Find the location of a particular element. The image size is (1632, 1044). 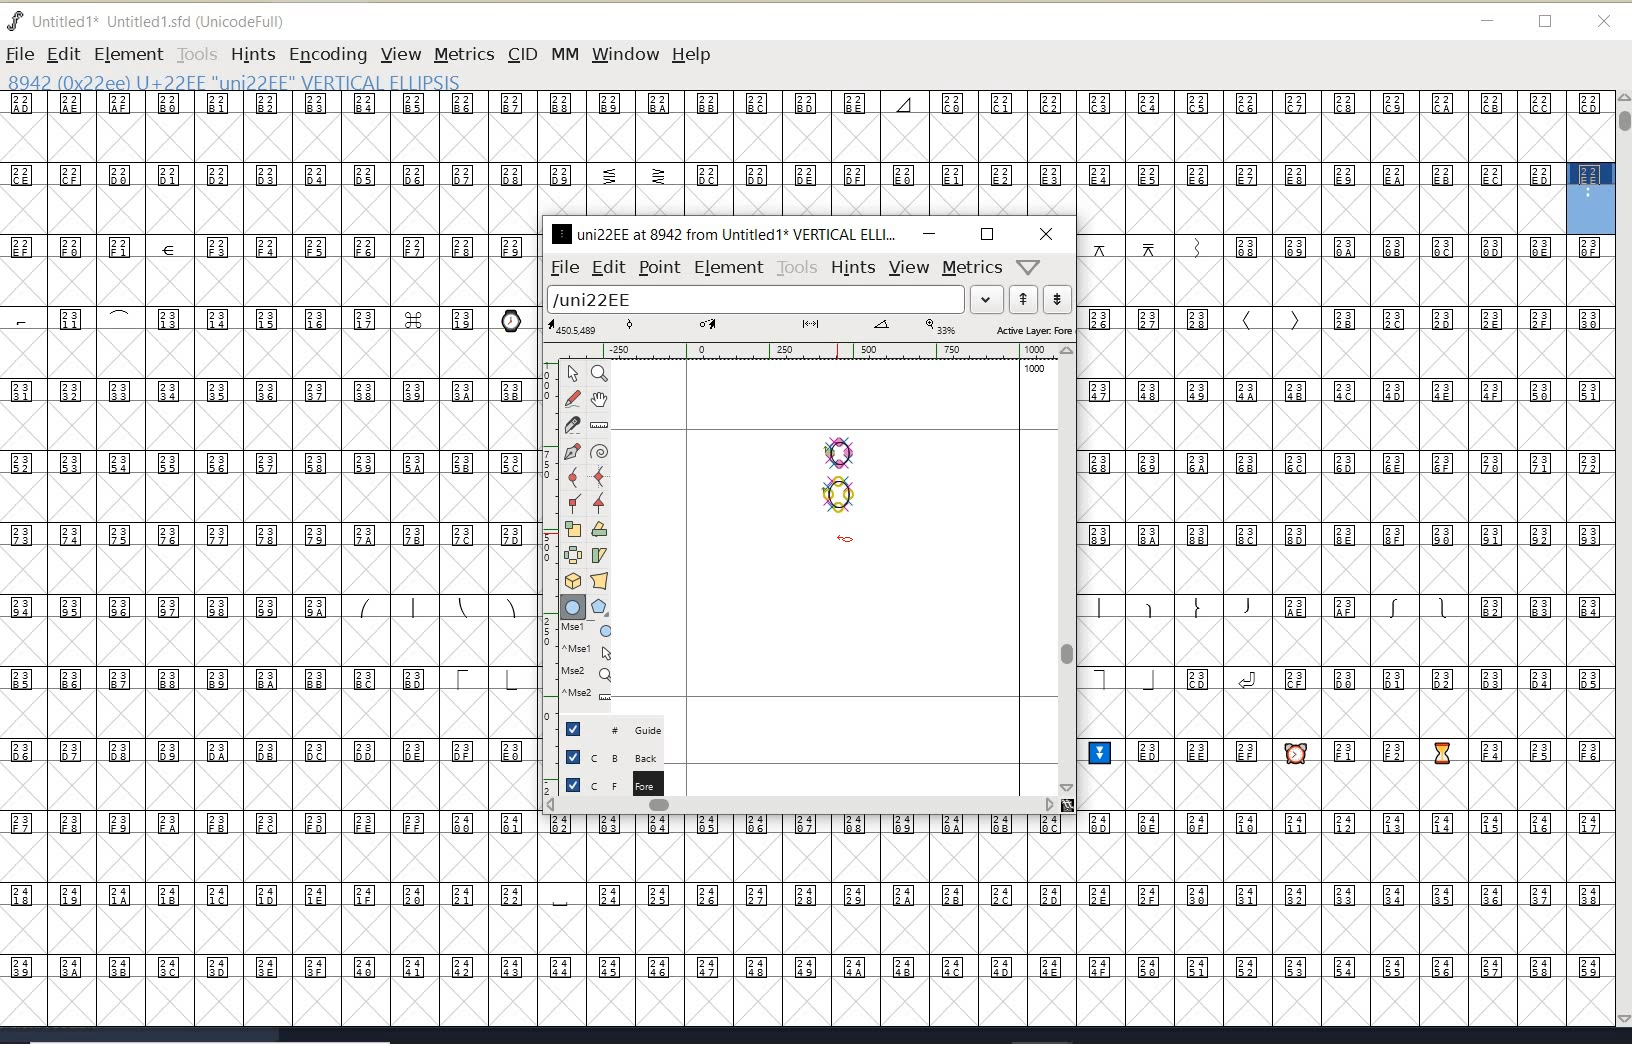

add a point, then drag out its control points is located at coordinates (572, 450).